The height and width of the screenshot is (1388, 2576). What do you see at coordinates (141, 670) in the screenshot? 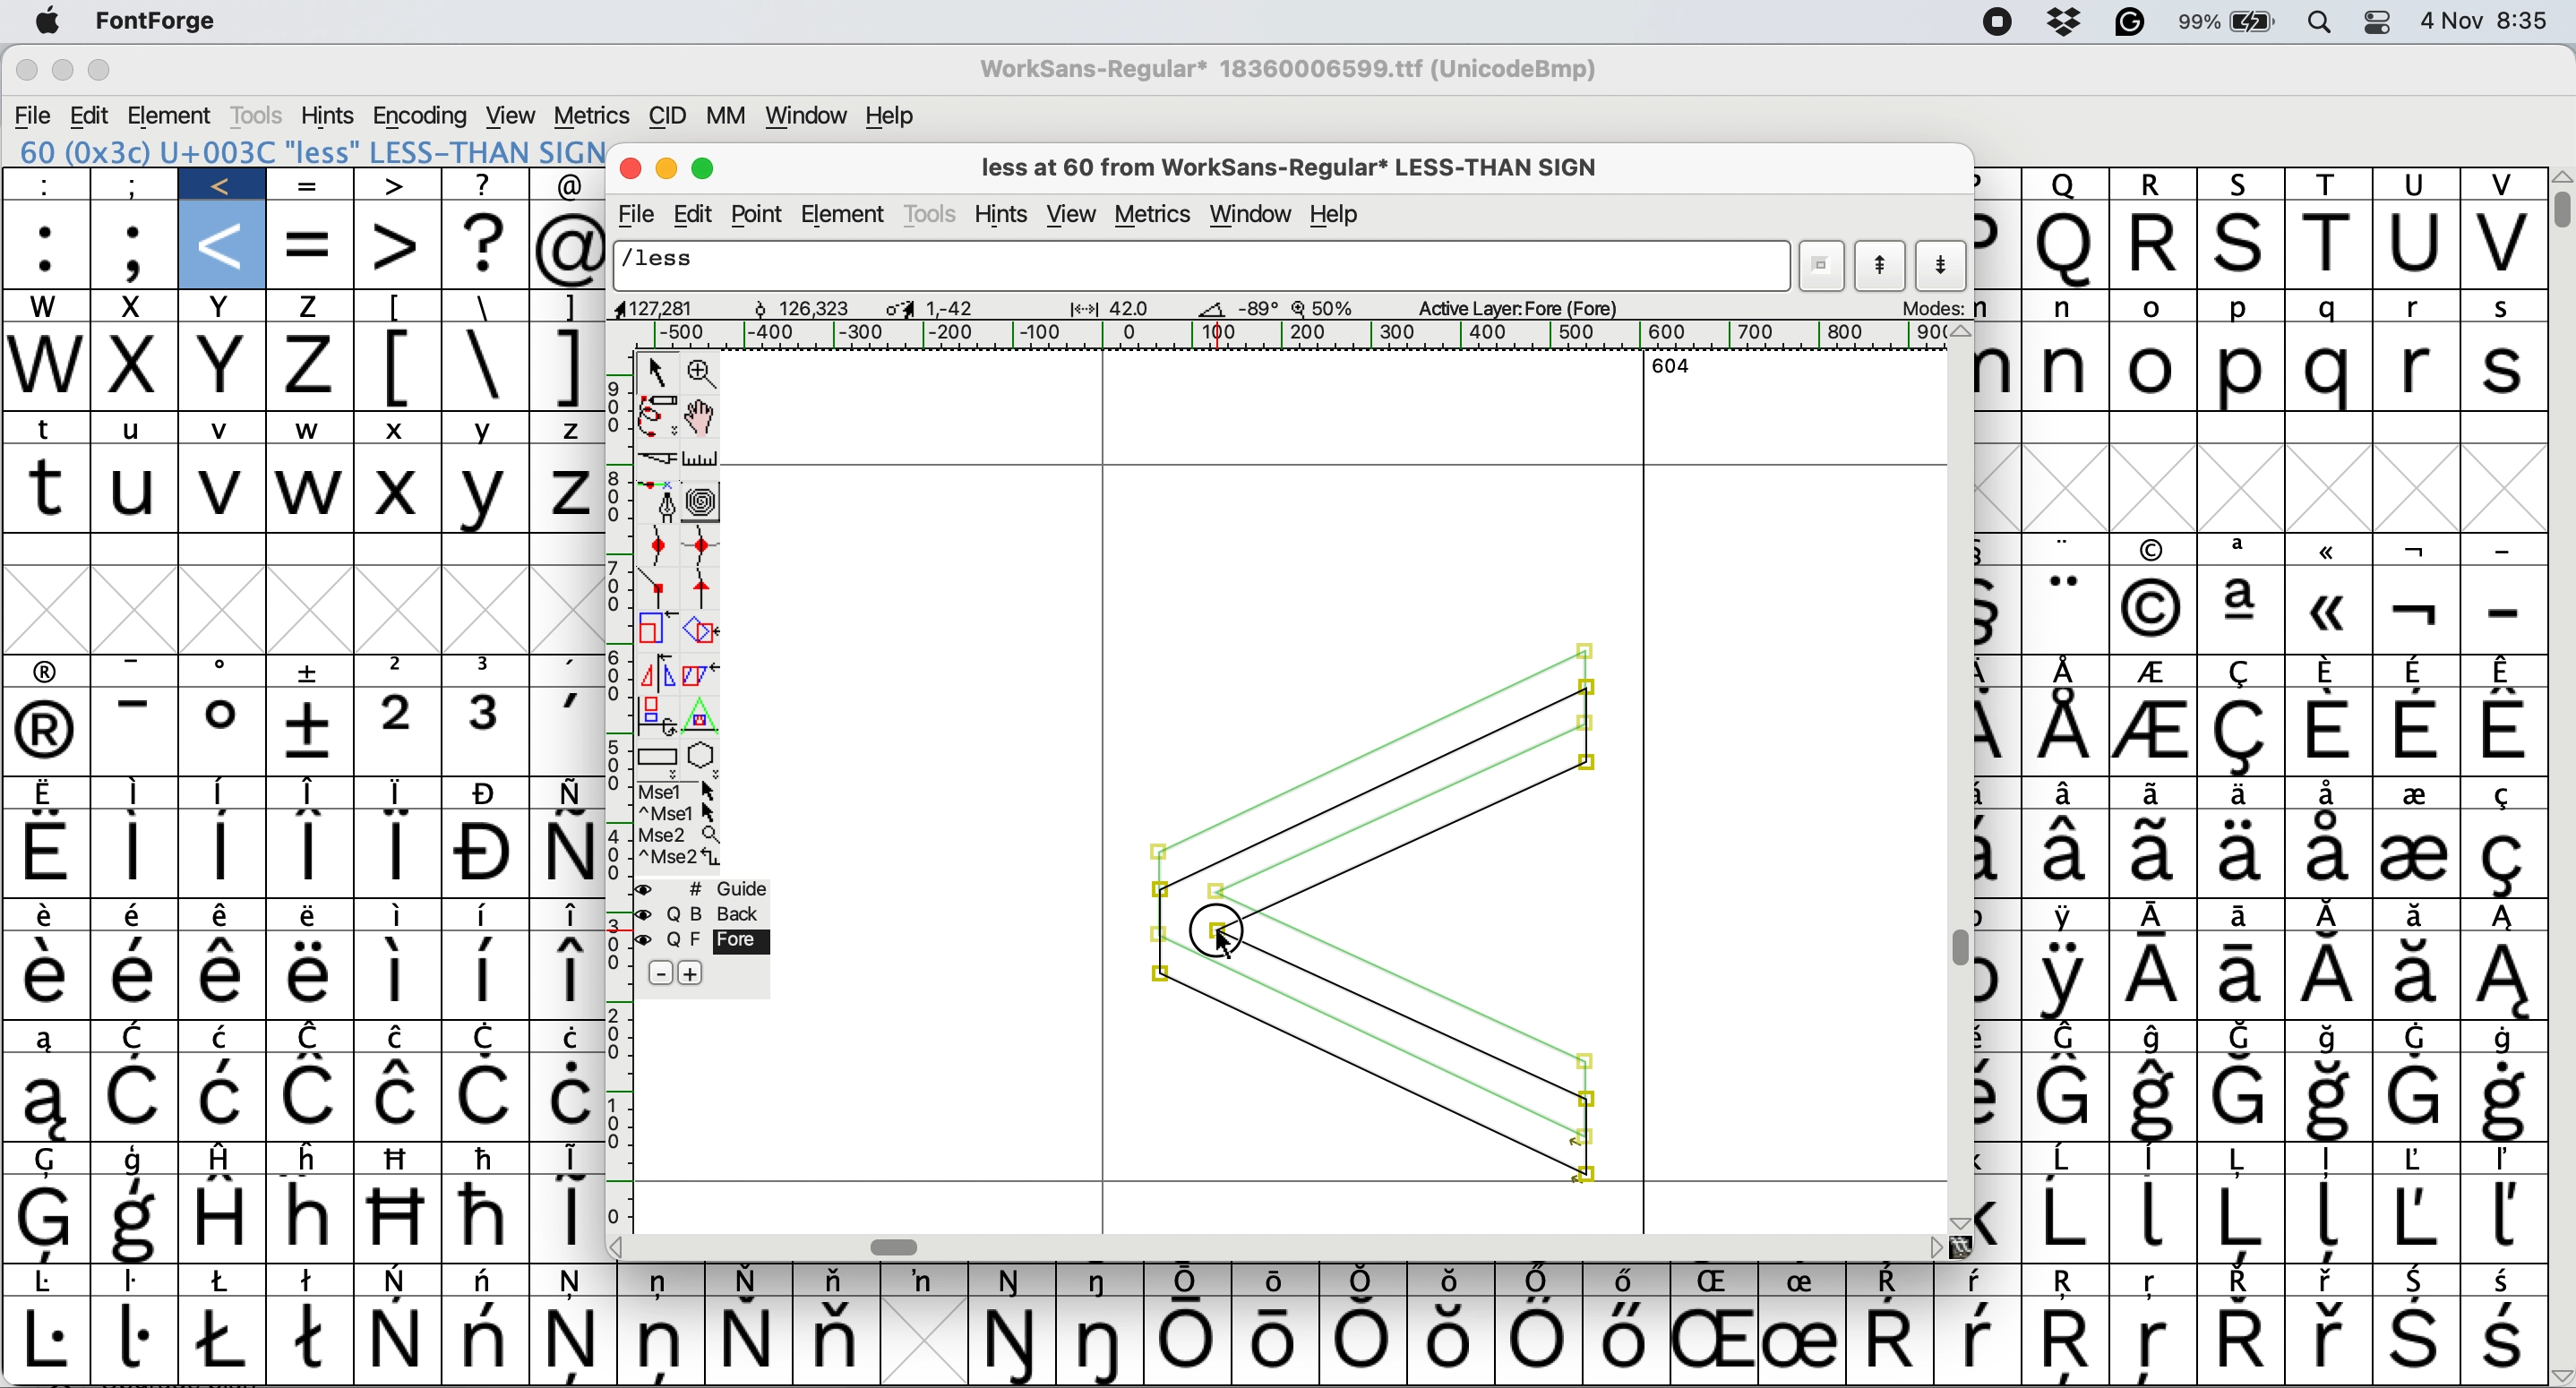
I see `-` at bounding box center [141, 670].